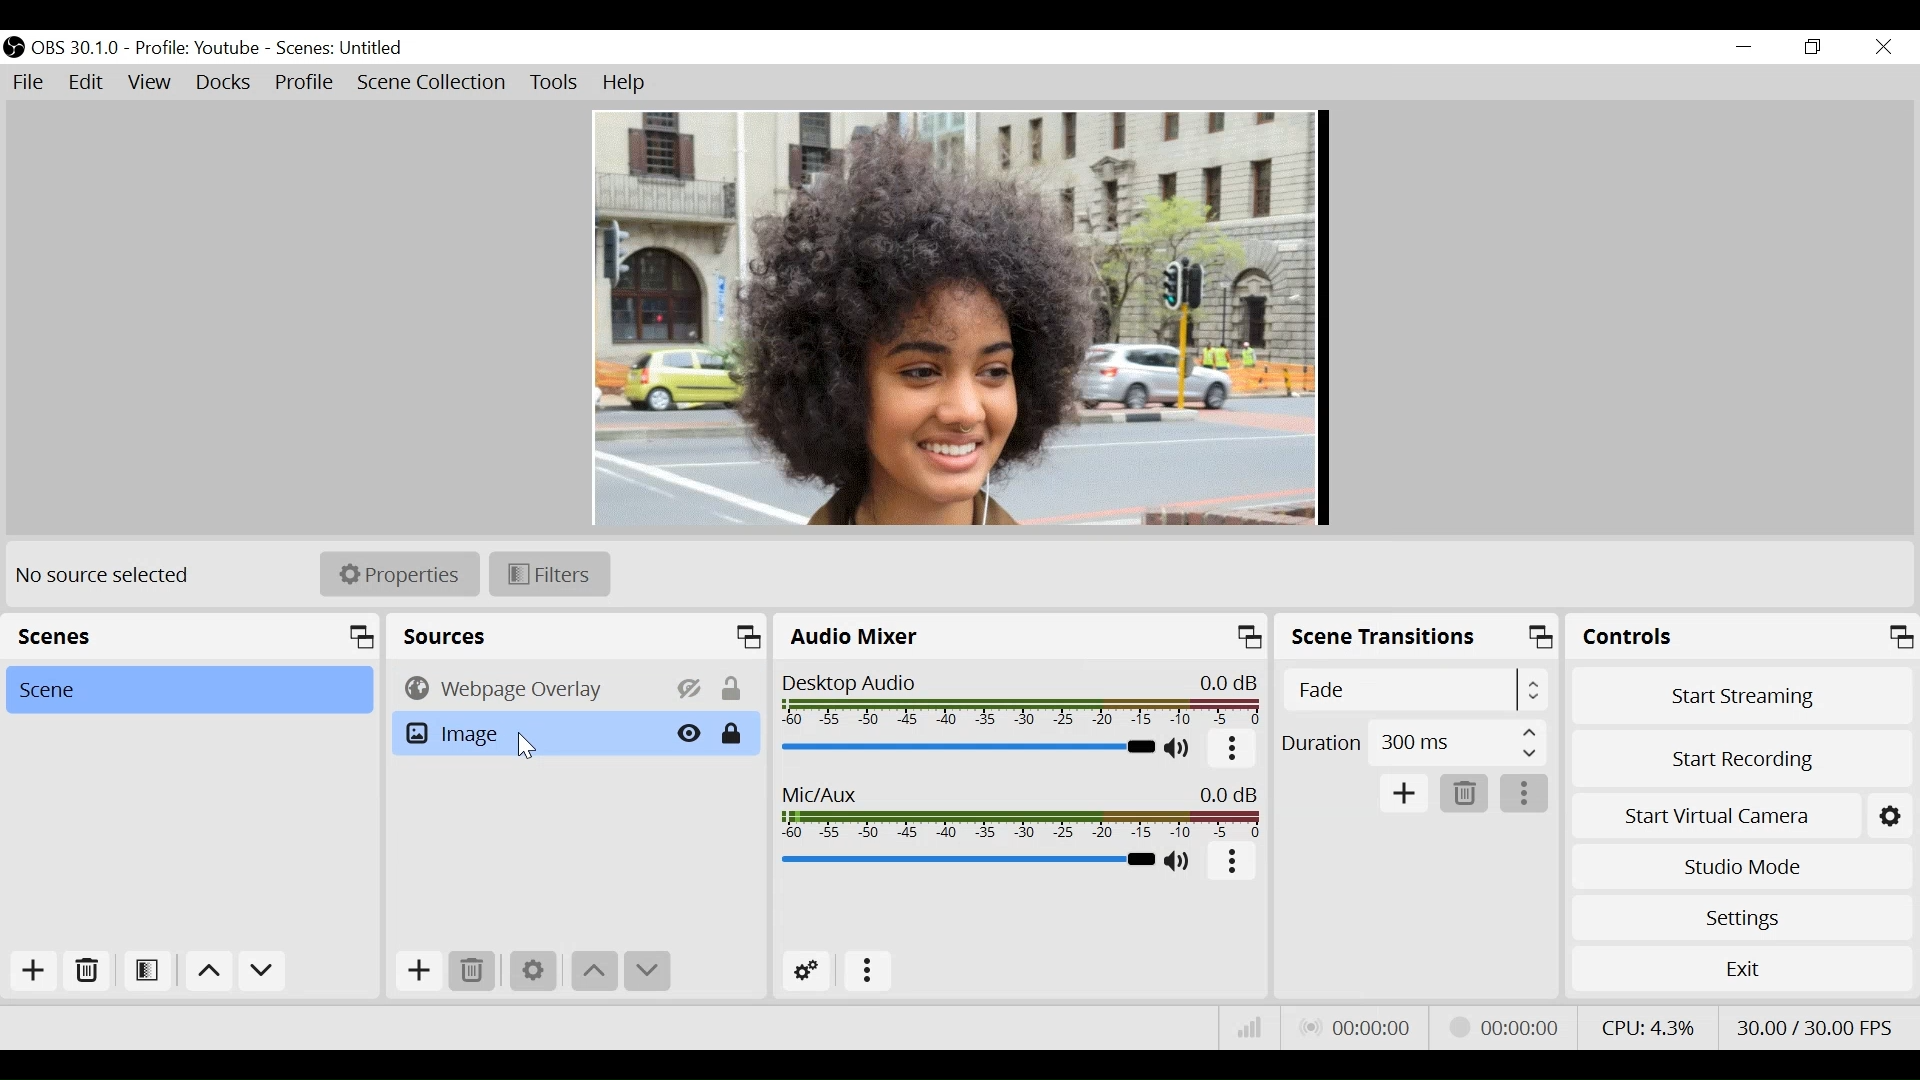 The image size is (1920, 1080). I want to click on Move down, so click(647, 970).